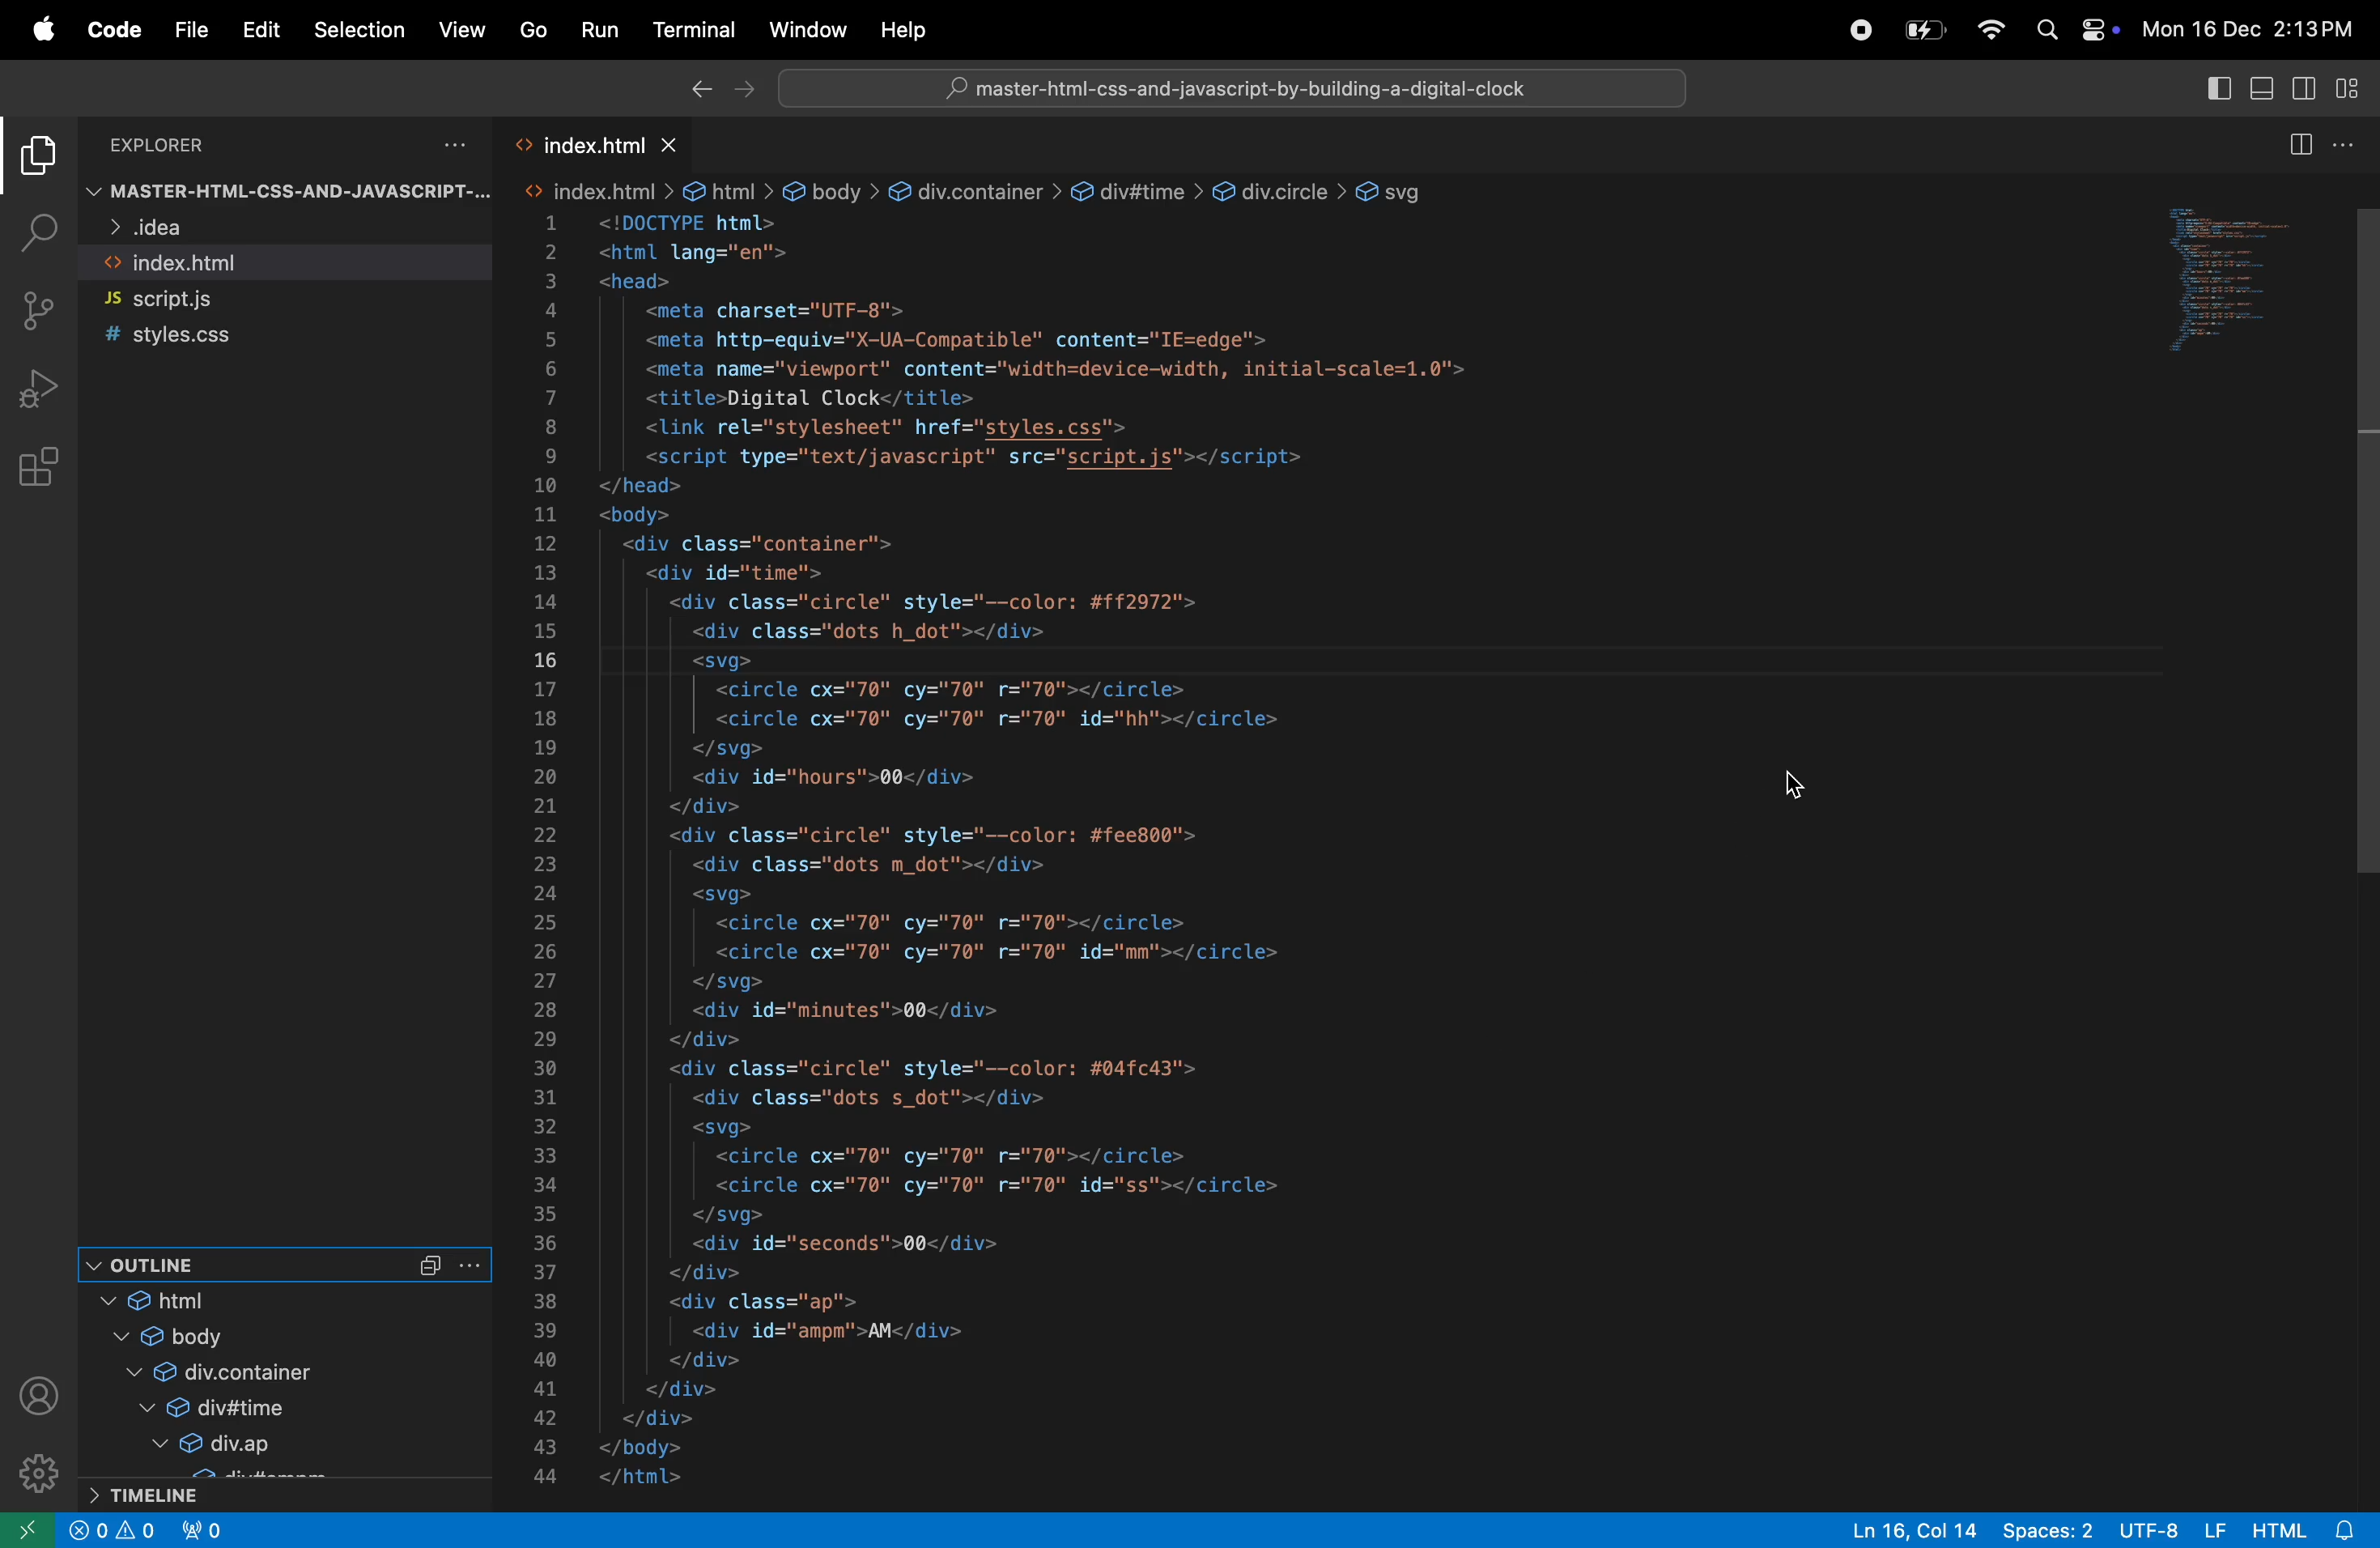  What do you see at coordinates (2309, 90) in the screenshot?
I see `toggle secondarside bar` at bounding box center [2309, 90].